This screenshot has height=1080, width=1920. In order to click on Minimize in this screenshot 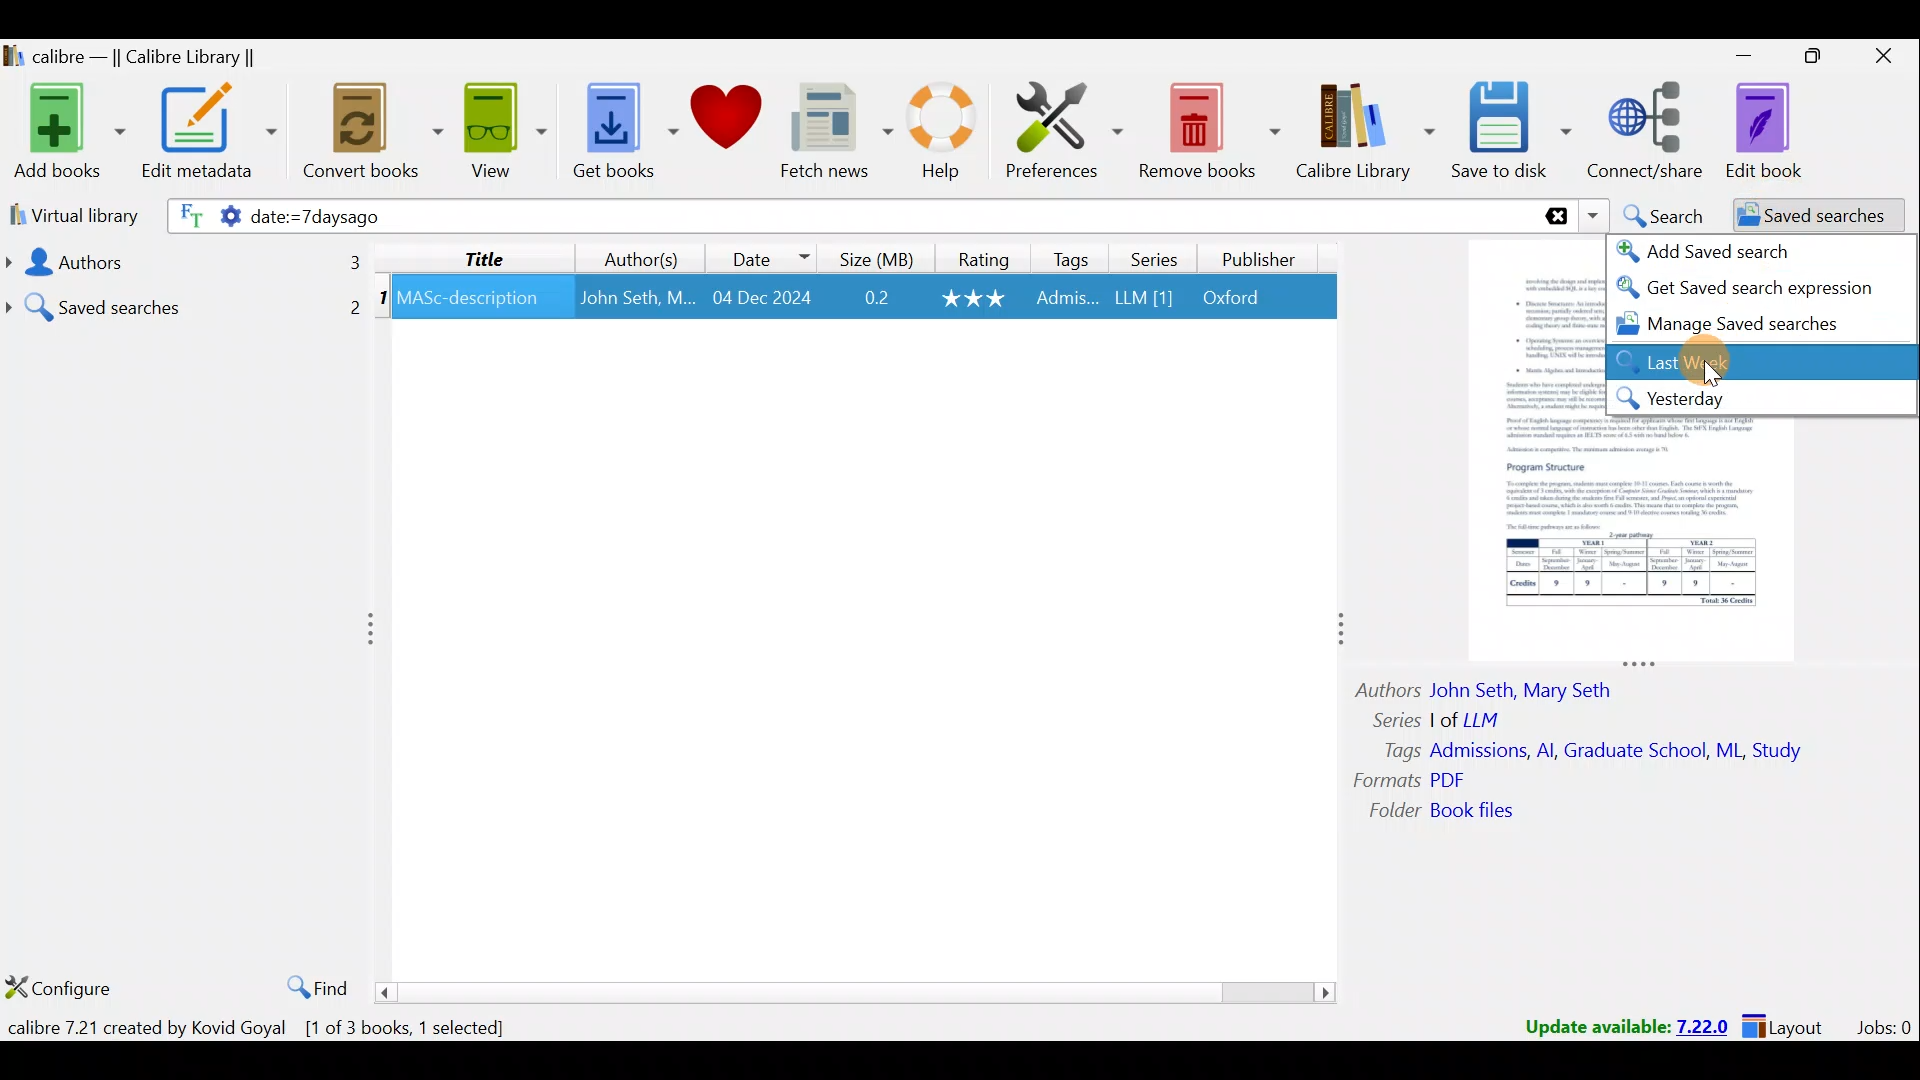, I will do `click(1733, 55)`.